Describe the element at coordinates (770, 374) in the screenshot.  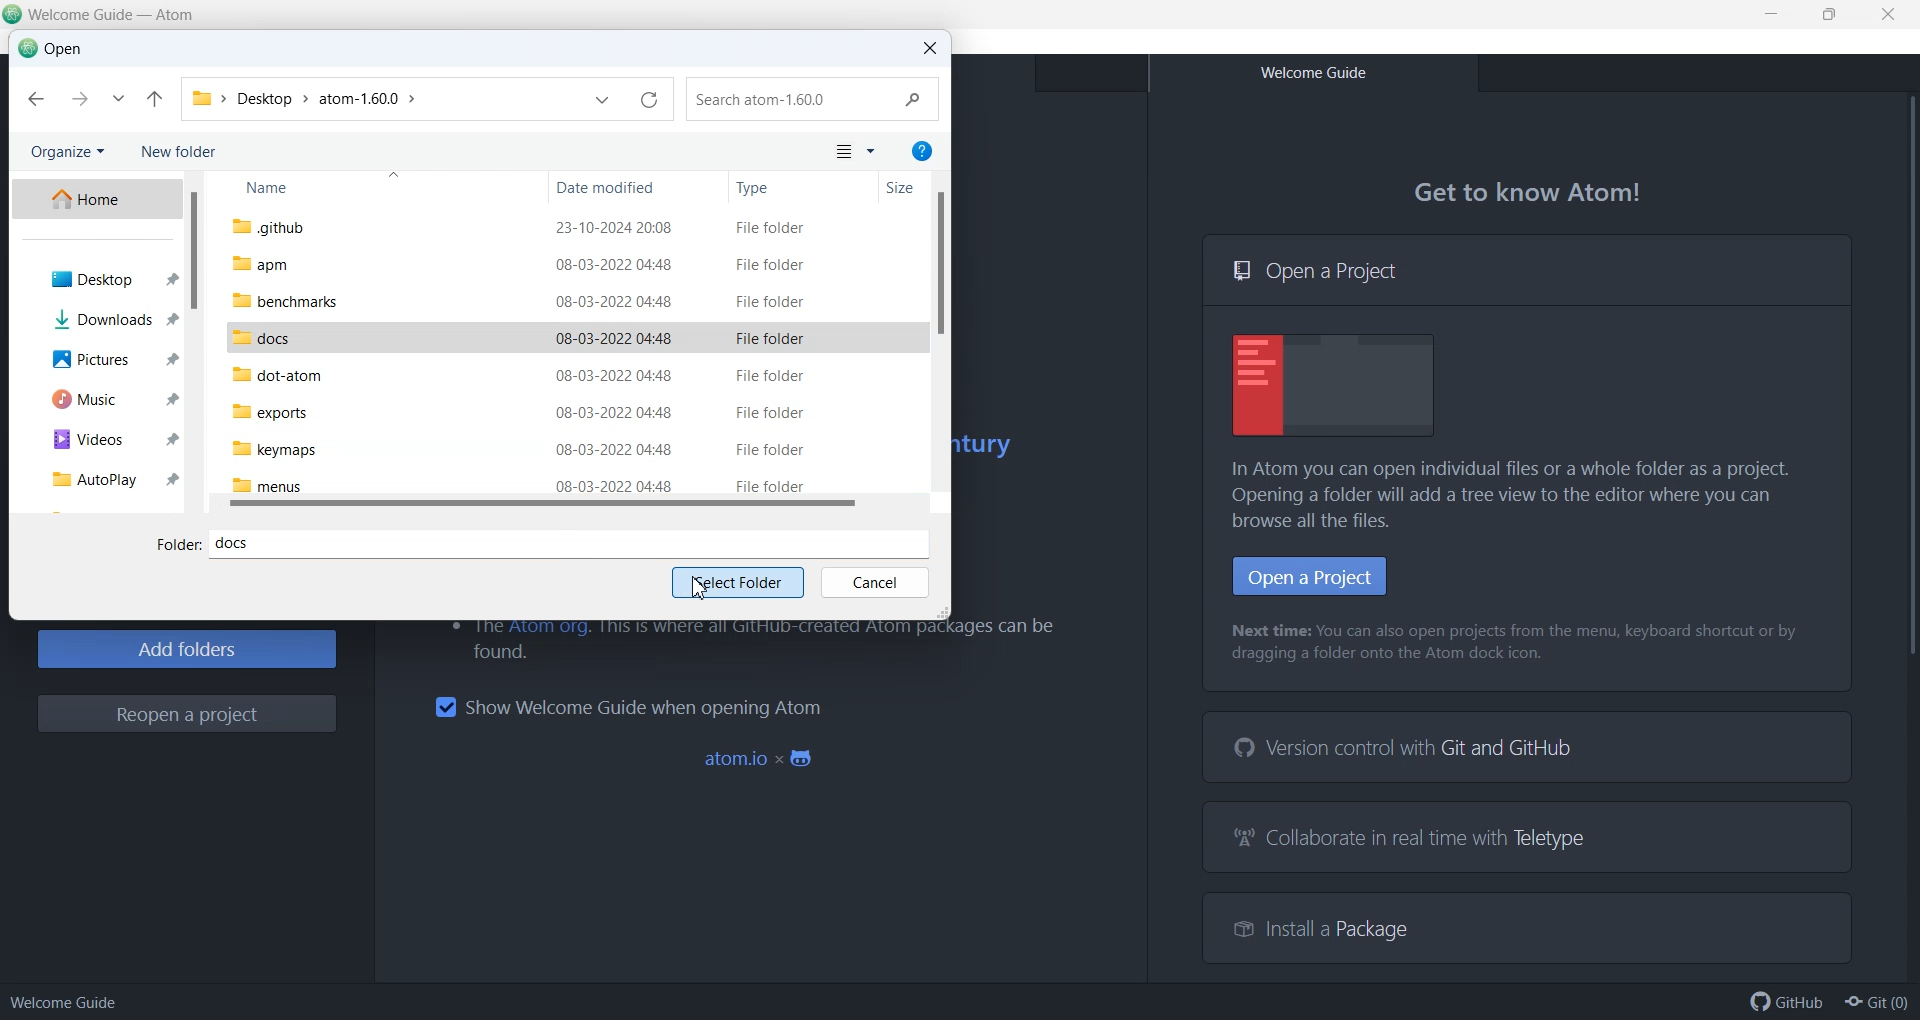
I see `File Folder` at that location.